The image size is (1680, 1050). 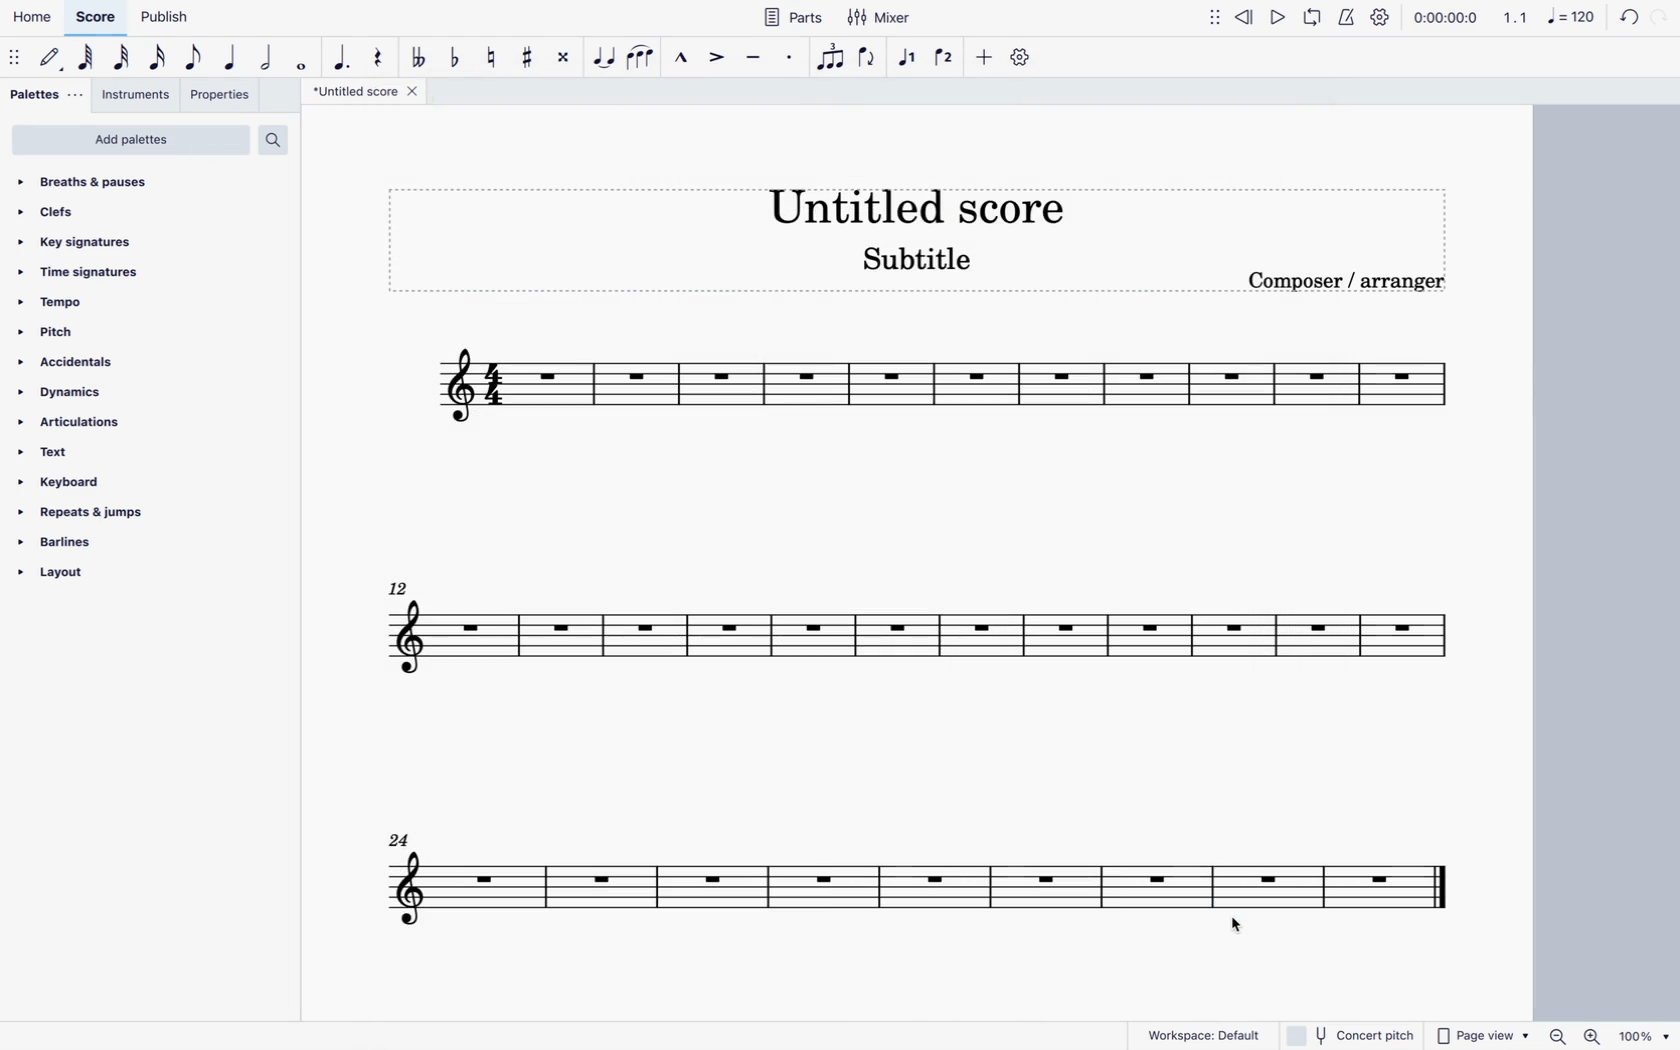 I want to click on slur, so click(x=644, y=62).